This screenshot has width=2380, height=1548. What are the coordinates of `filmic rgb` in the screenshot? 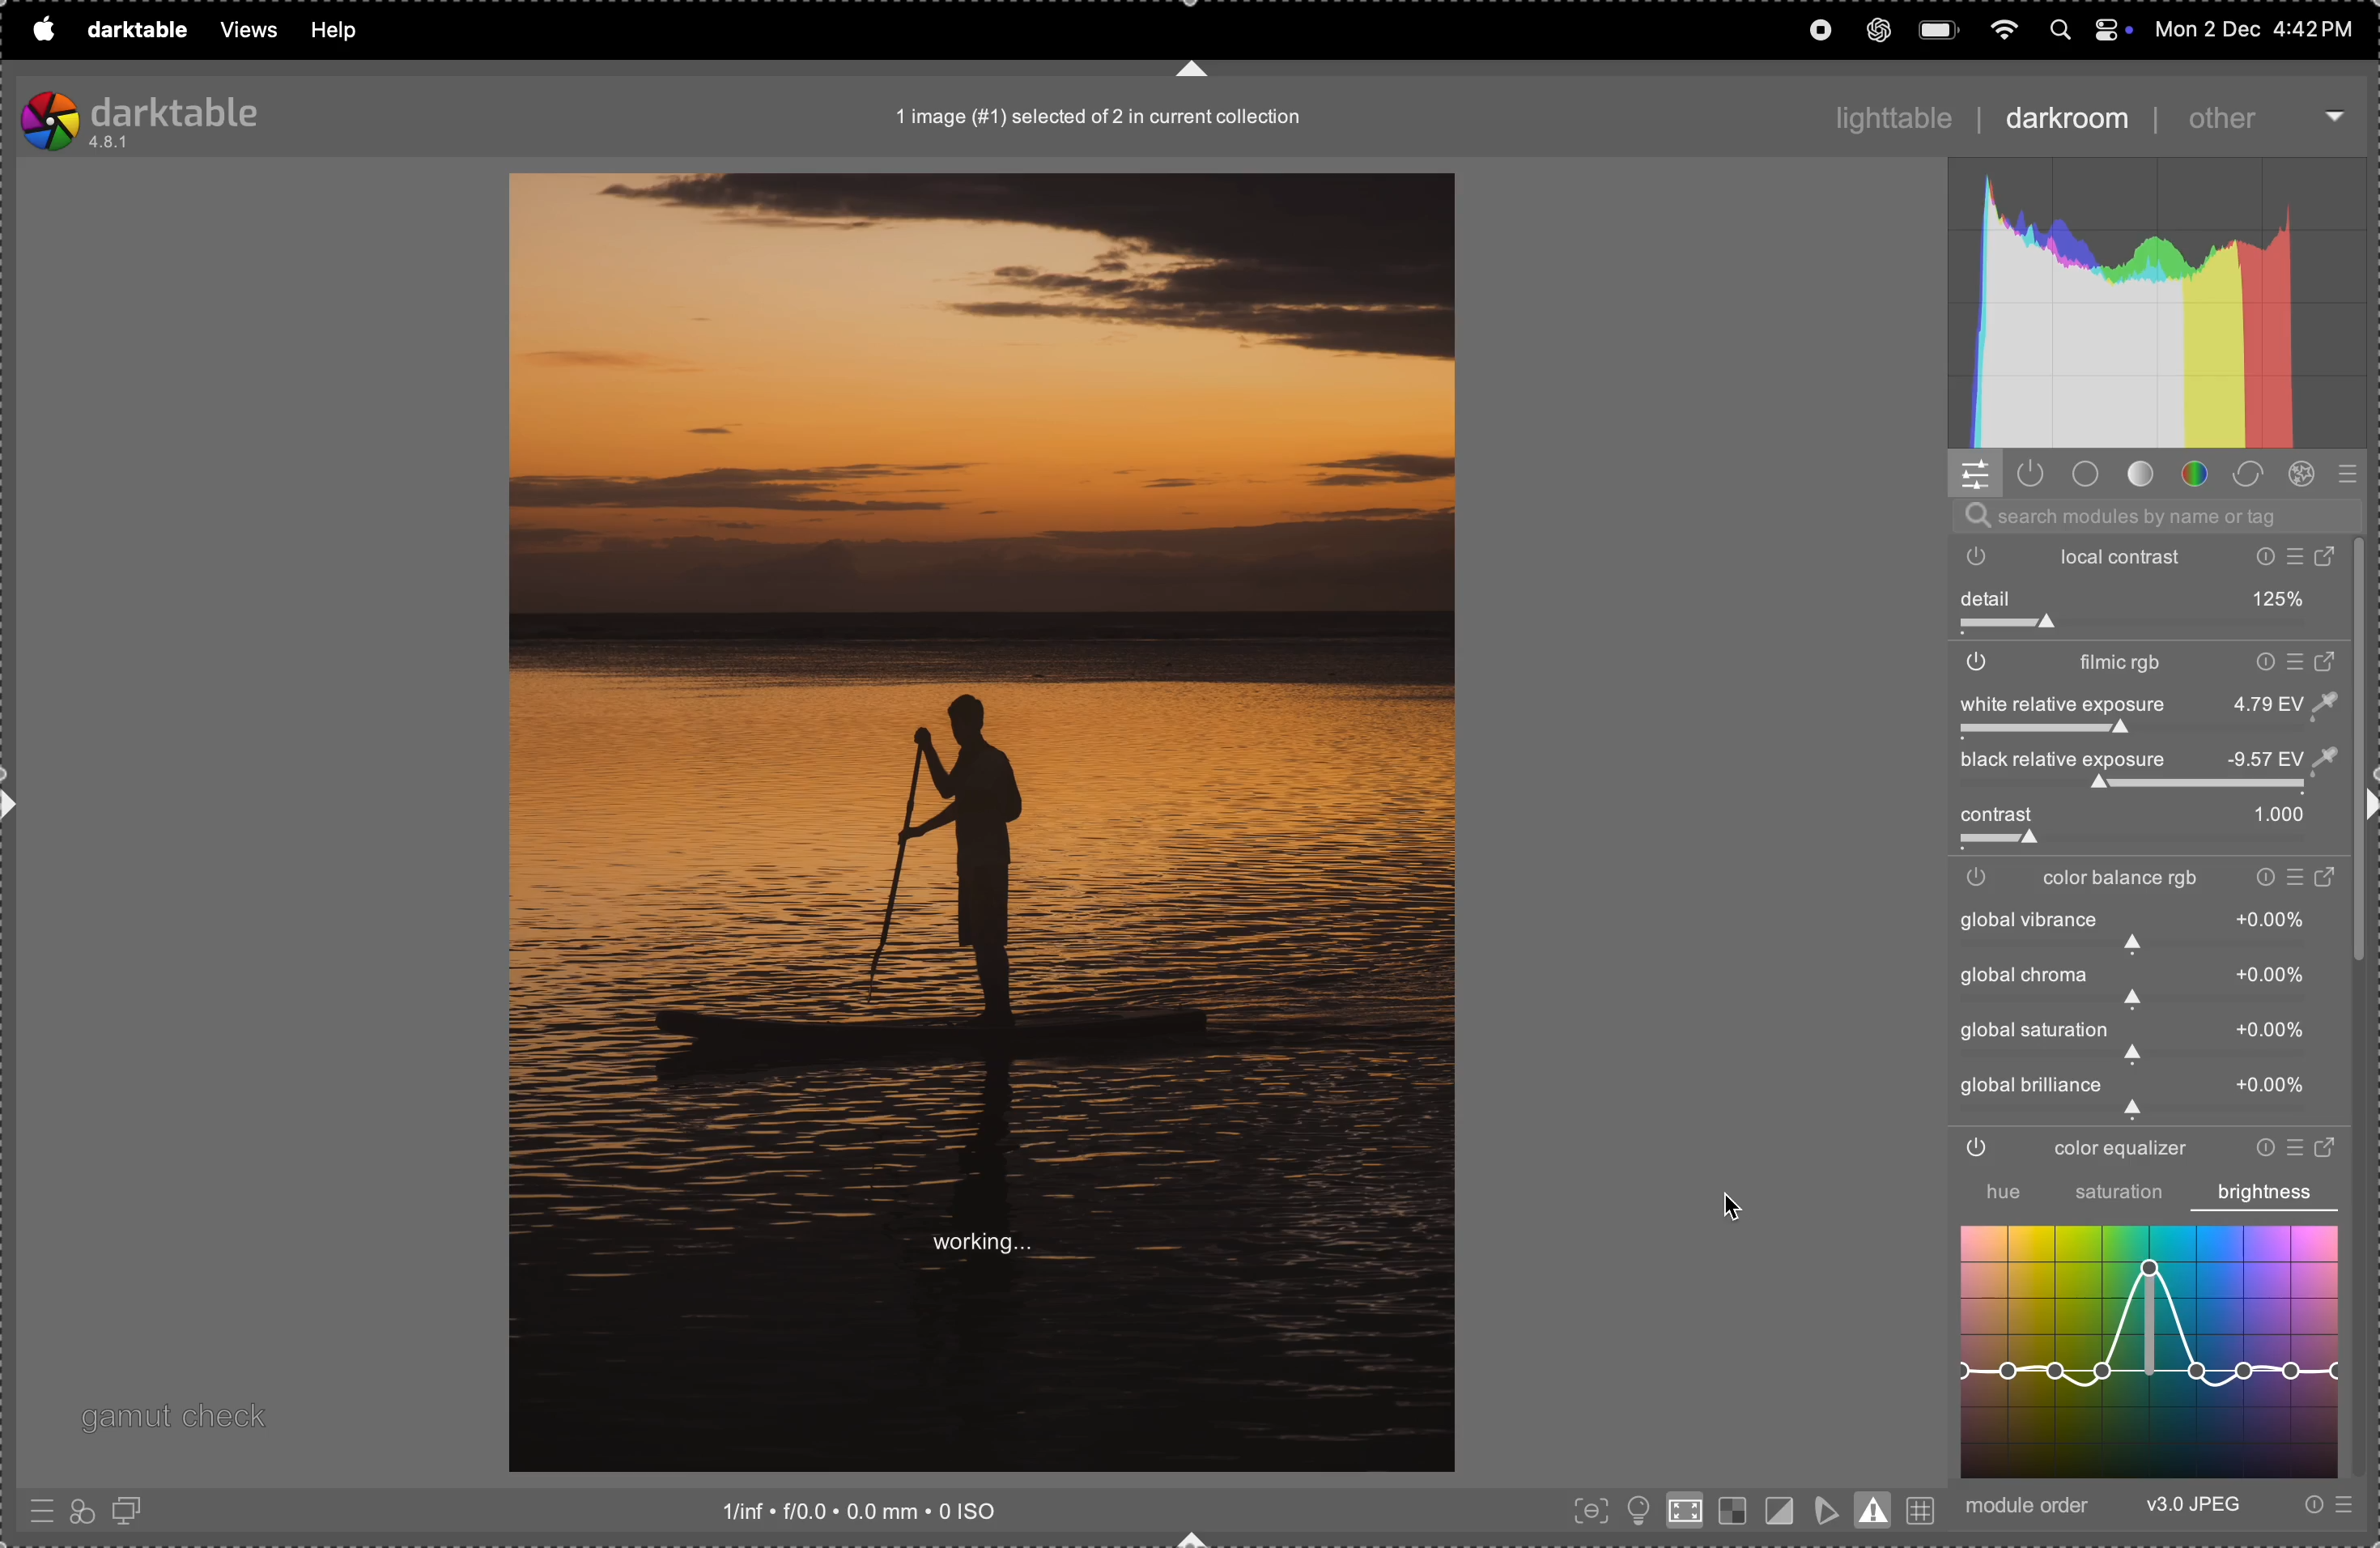 It's located at (2147, 665).